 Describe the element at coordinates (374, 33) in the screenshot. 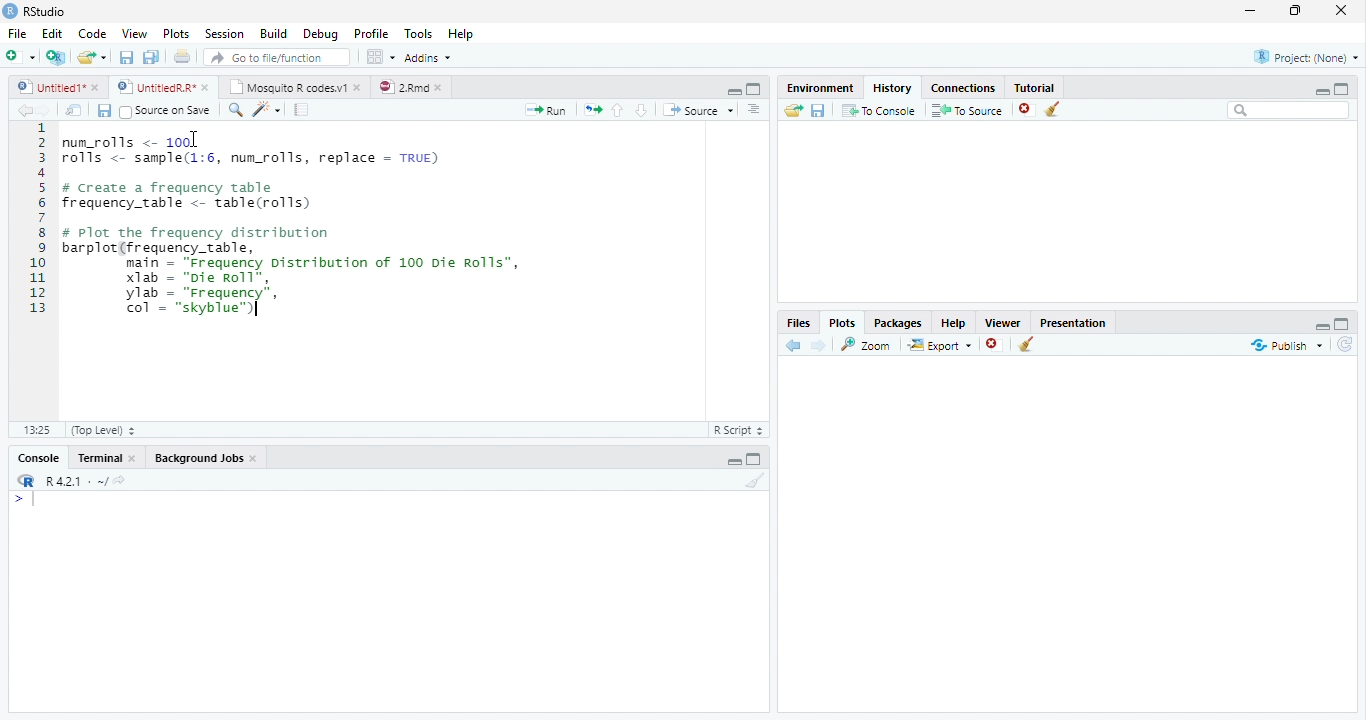

I see `Profile` at that location.